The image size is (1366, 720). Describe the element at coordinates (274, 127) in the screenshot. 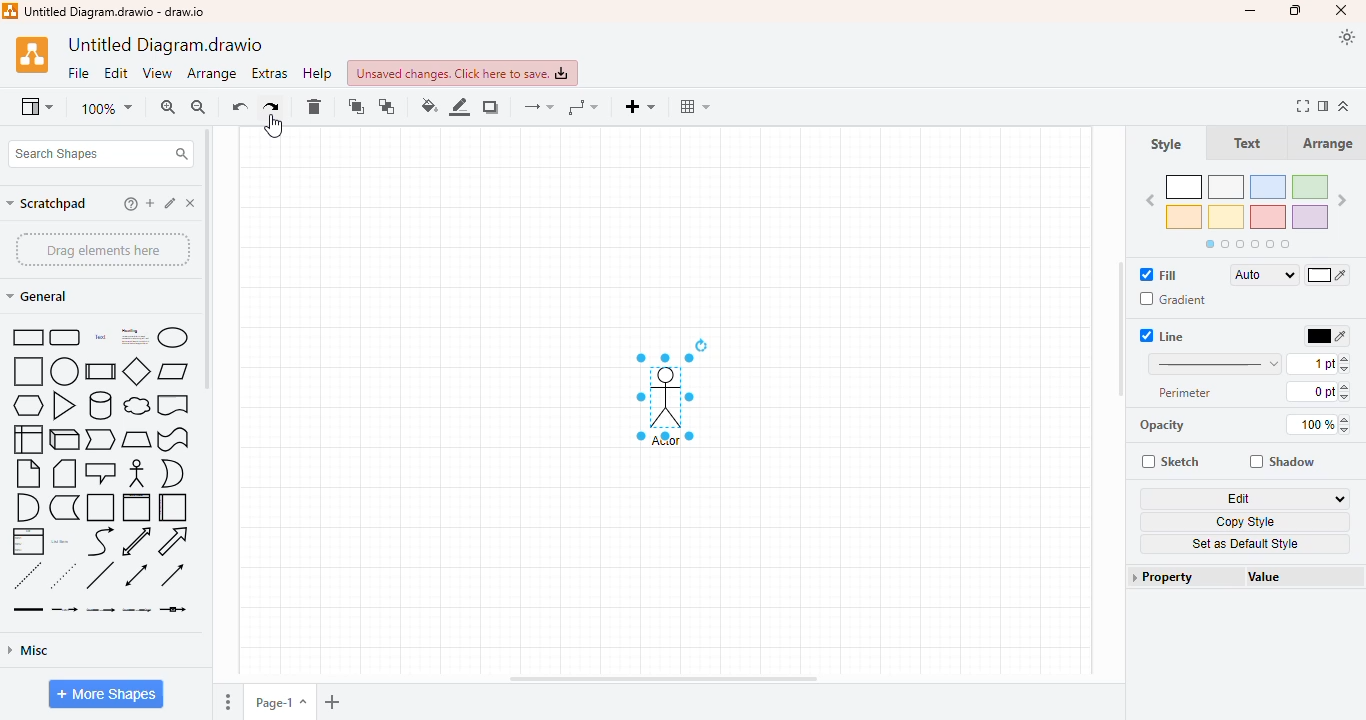

I see `cursor` at that location.